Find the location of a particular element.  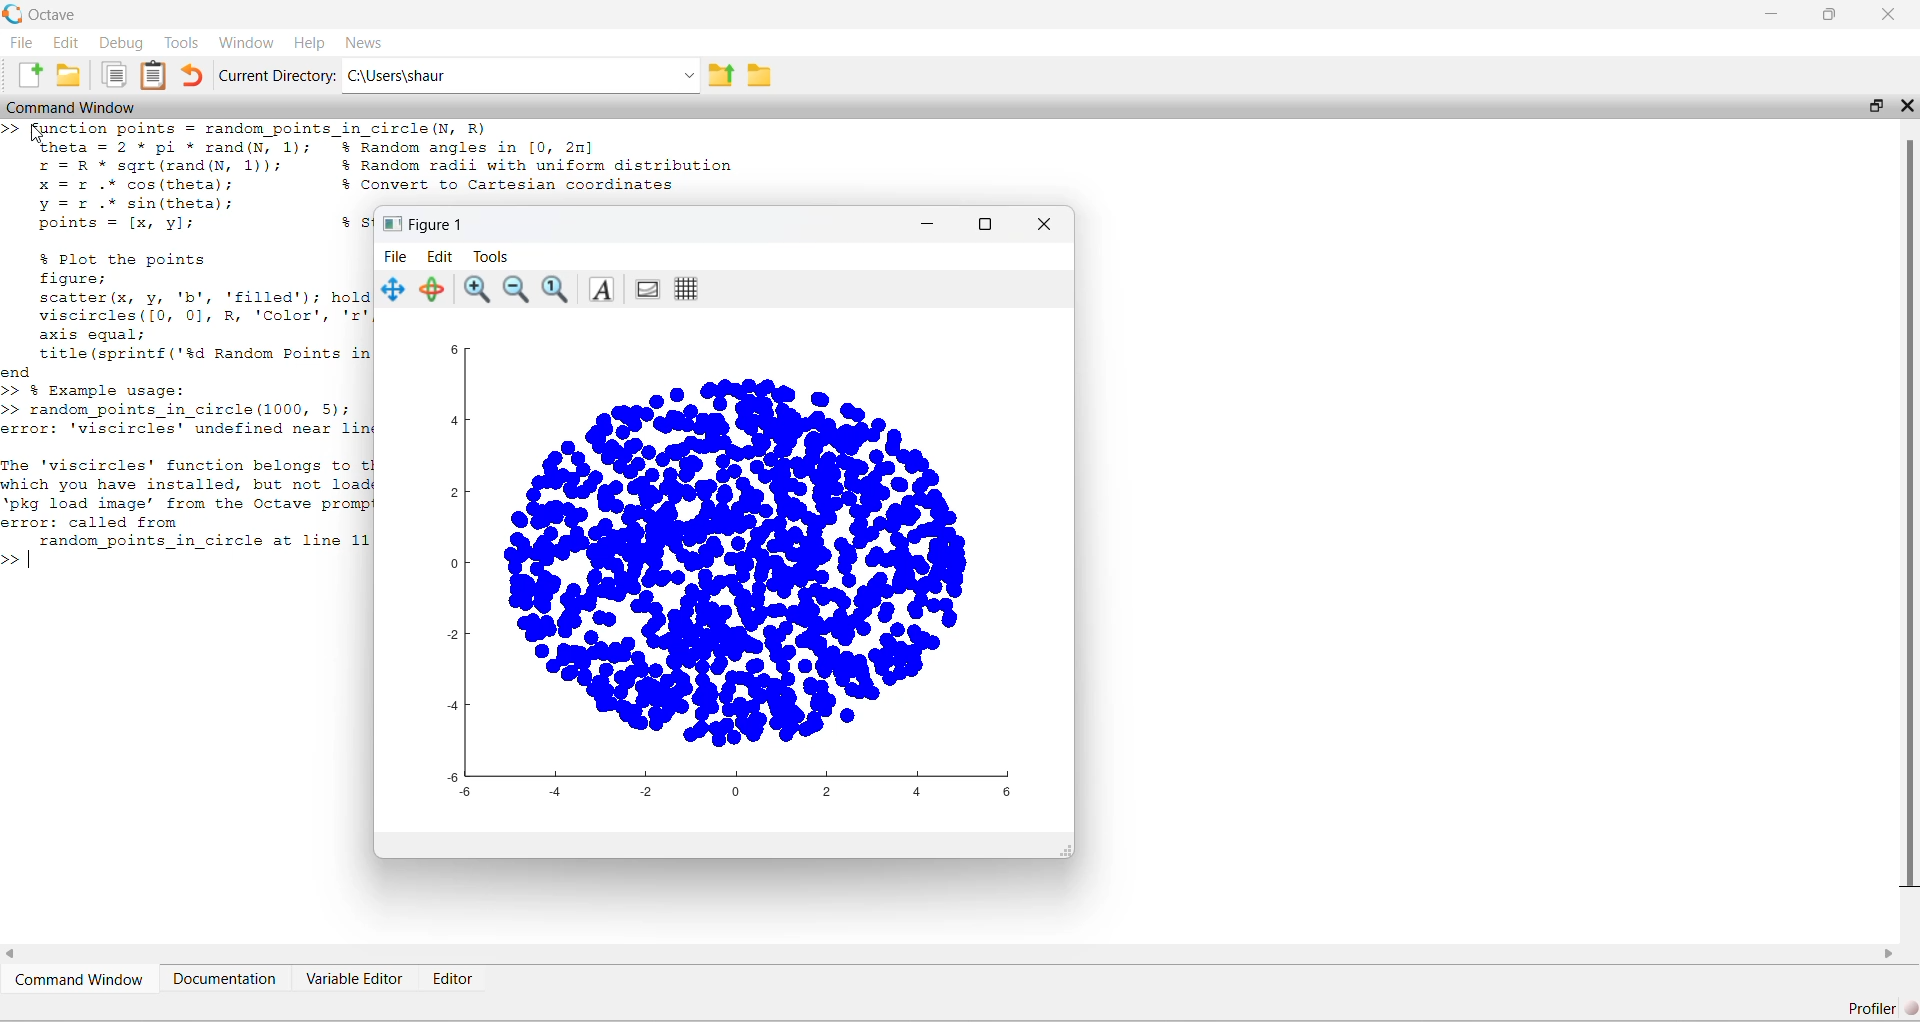

Octave logo is located at coordinates (13, 14).